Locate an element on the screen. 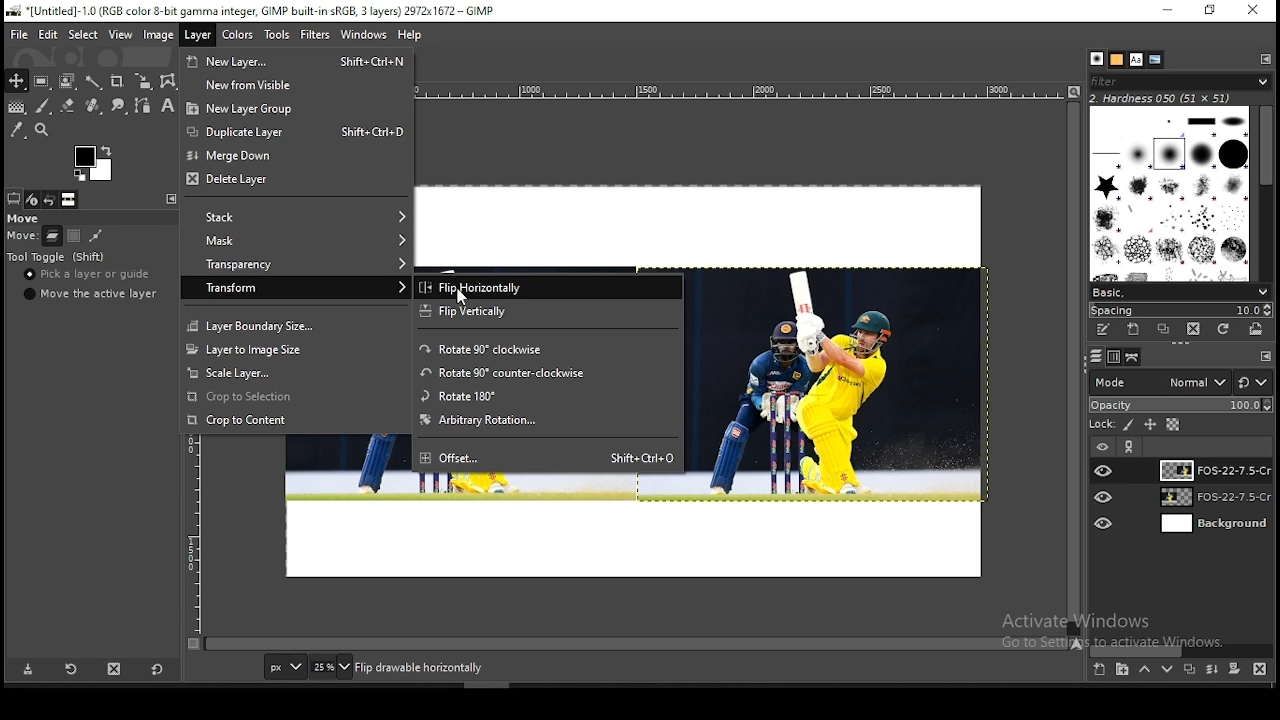  create a new brush is located at coordinates (1133, 329).